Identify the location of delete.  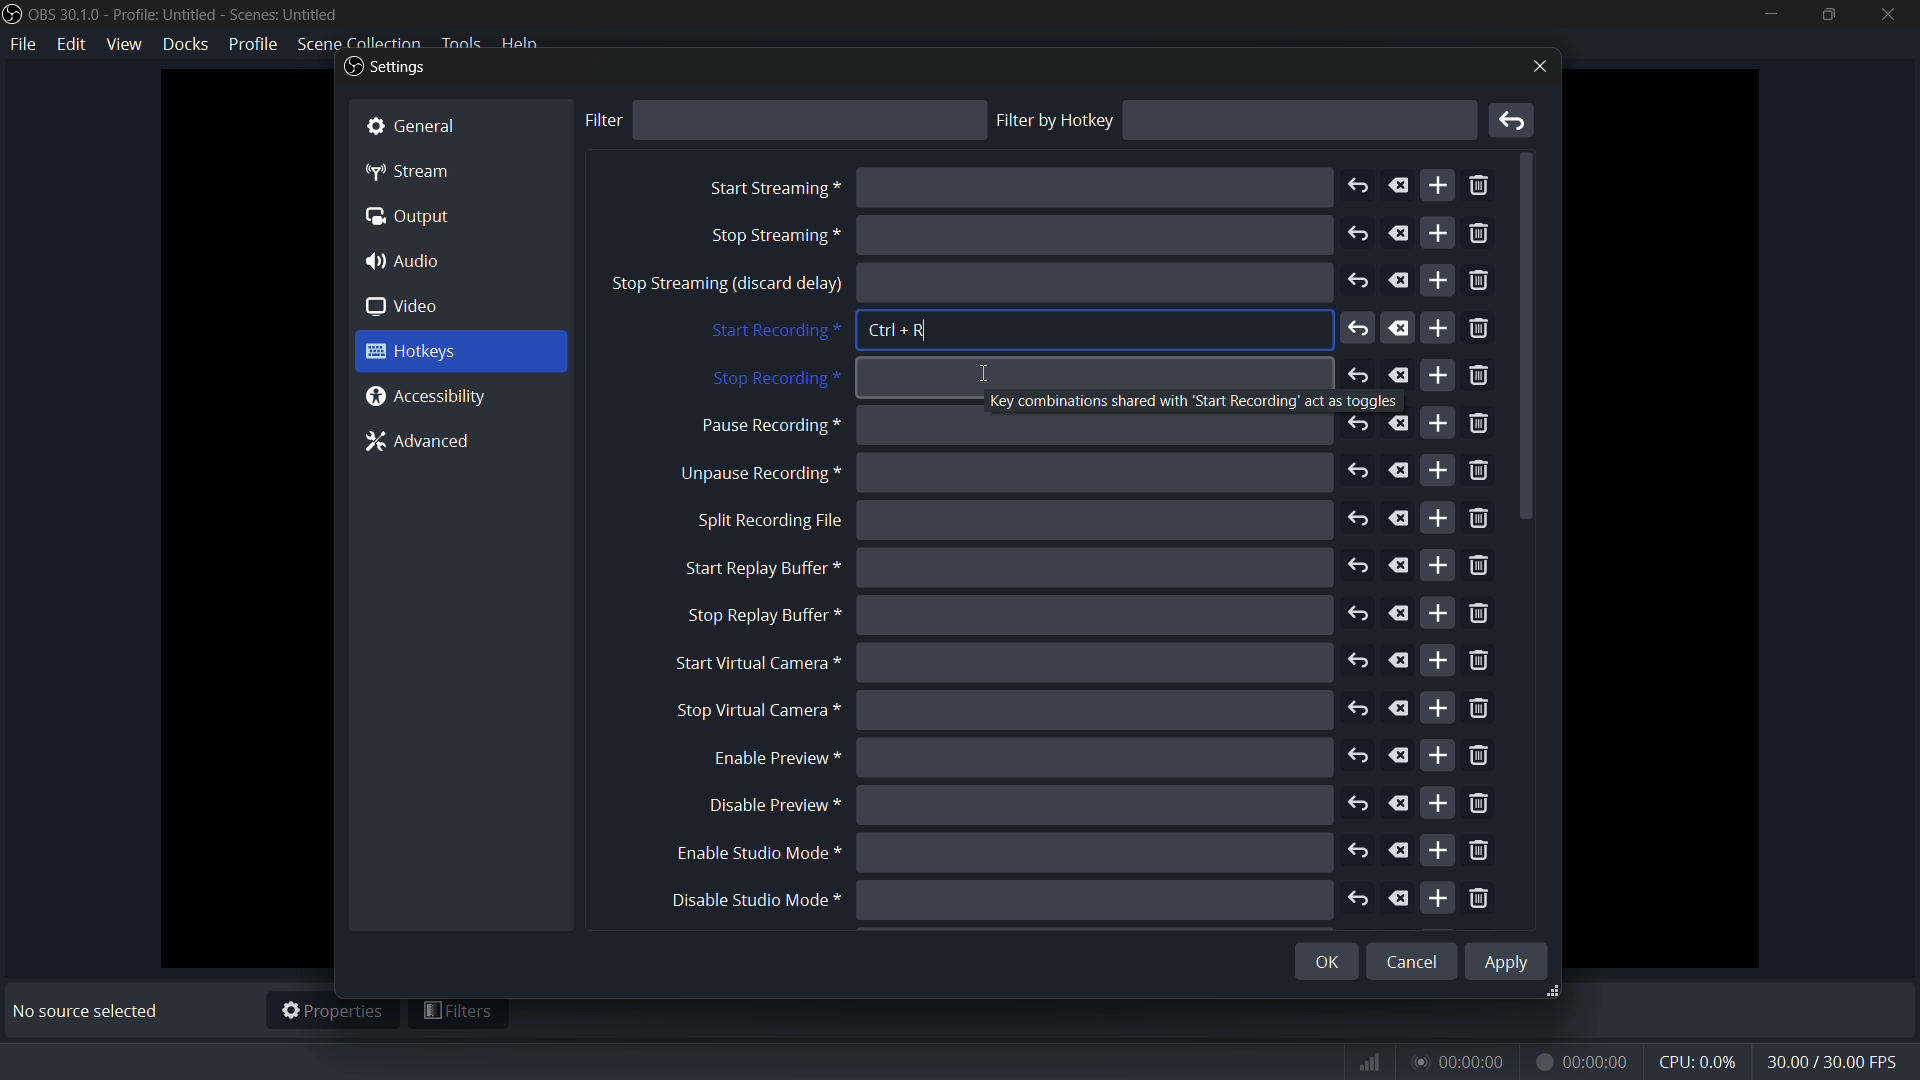
(1401, 615).